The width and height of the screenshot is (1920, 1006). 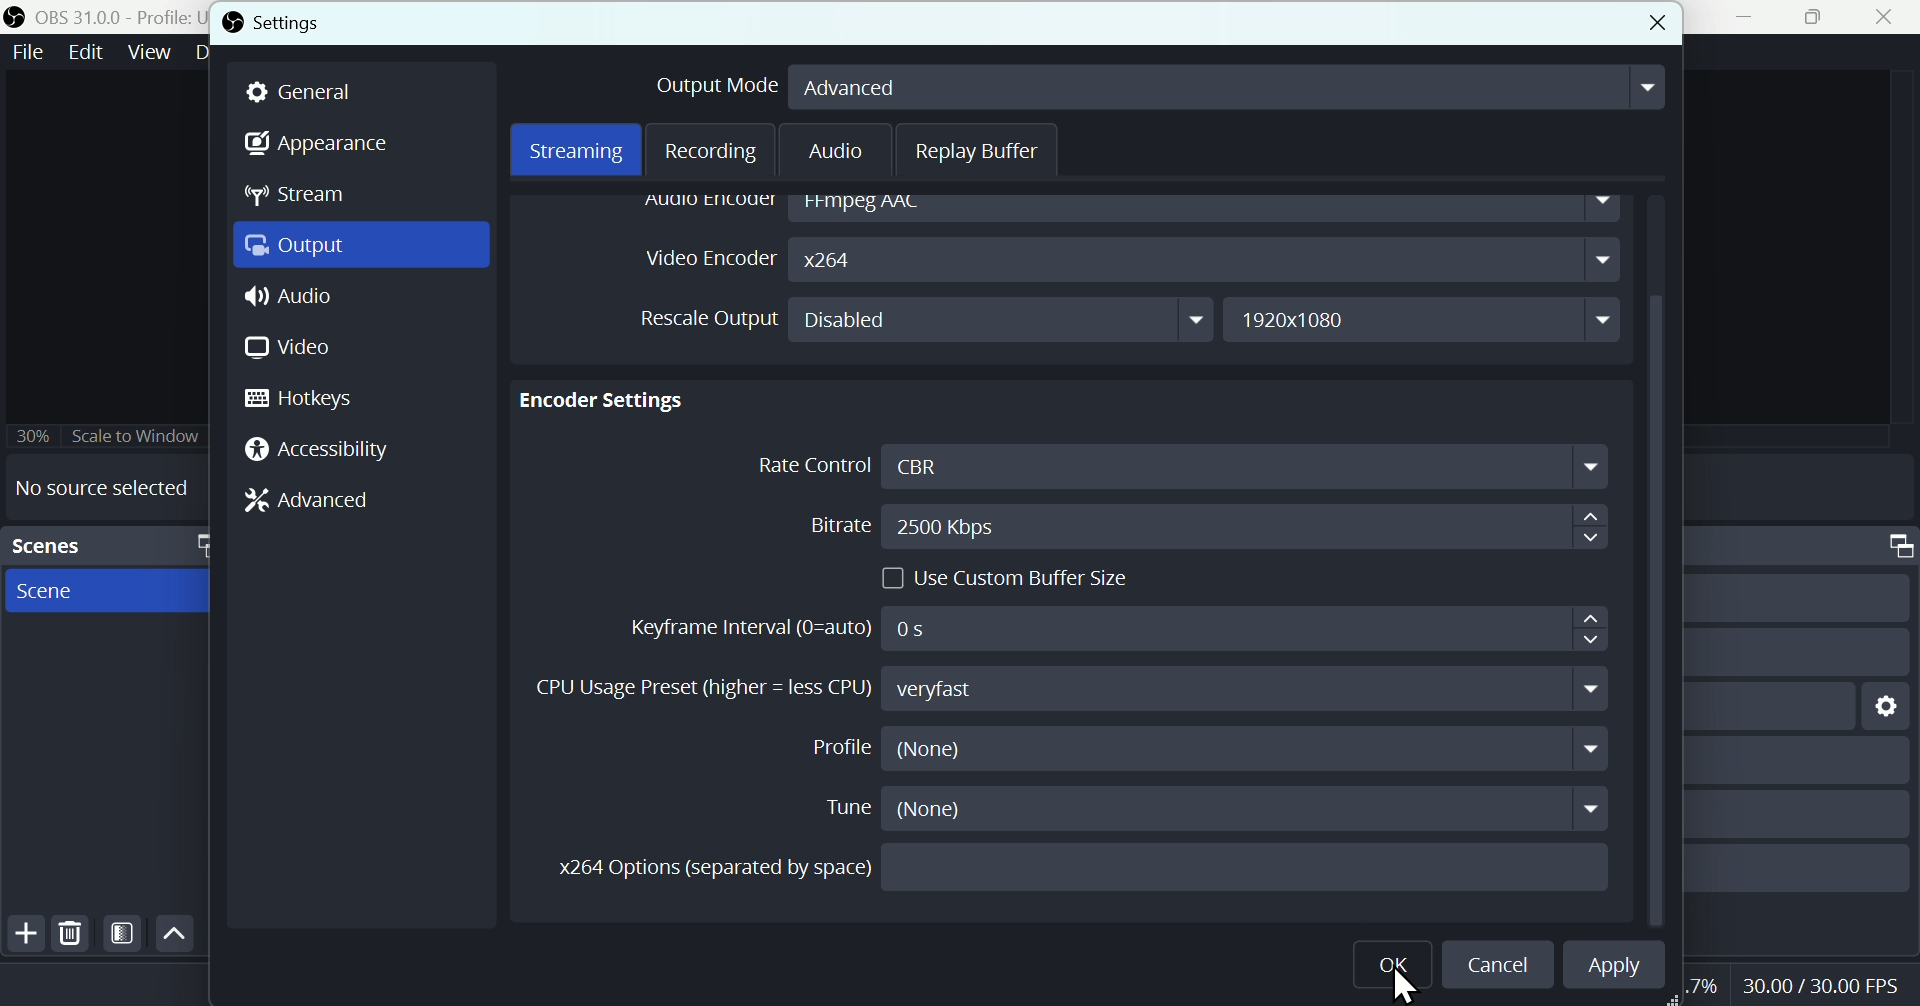 What do you see at coordinates (29, 51) in the screenshot?
I see `File` at bounding box center [29, 51].